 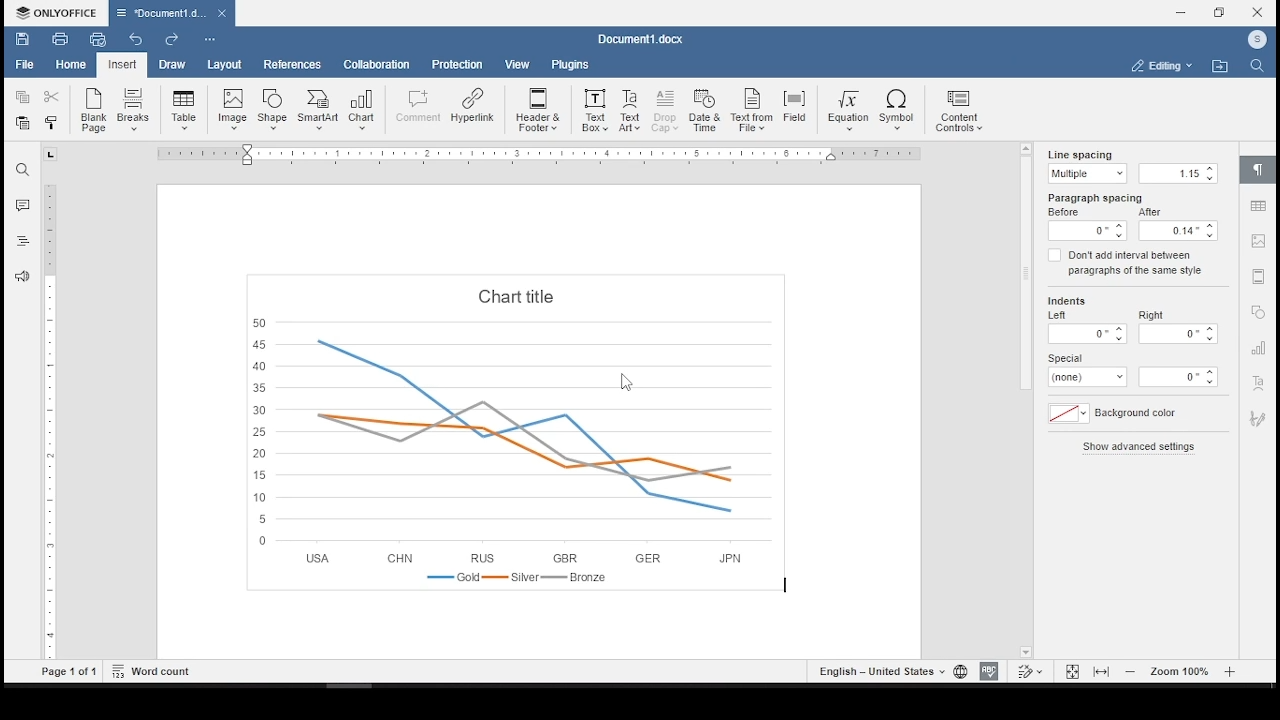 What do you see at coordinates (1257, 207) in the screenshot?
I see `table settings` at bounding box center [1257, 207].